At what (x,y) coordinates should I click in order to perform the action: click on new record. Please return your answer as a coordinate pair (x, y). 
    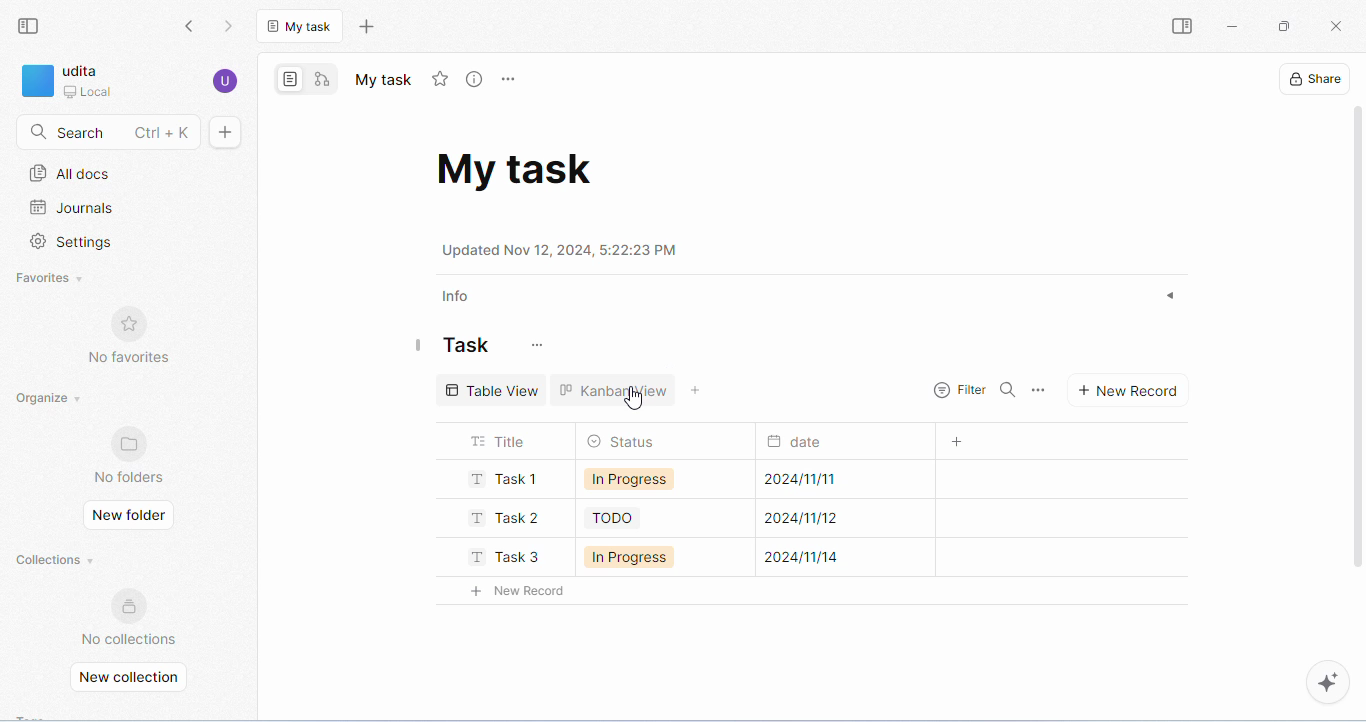
    Looking at the image, I should click on (528, 591).